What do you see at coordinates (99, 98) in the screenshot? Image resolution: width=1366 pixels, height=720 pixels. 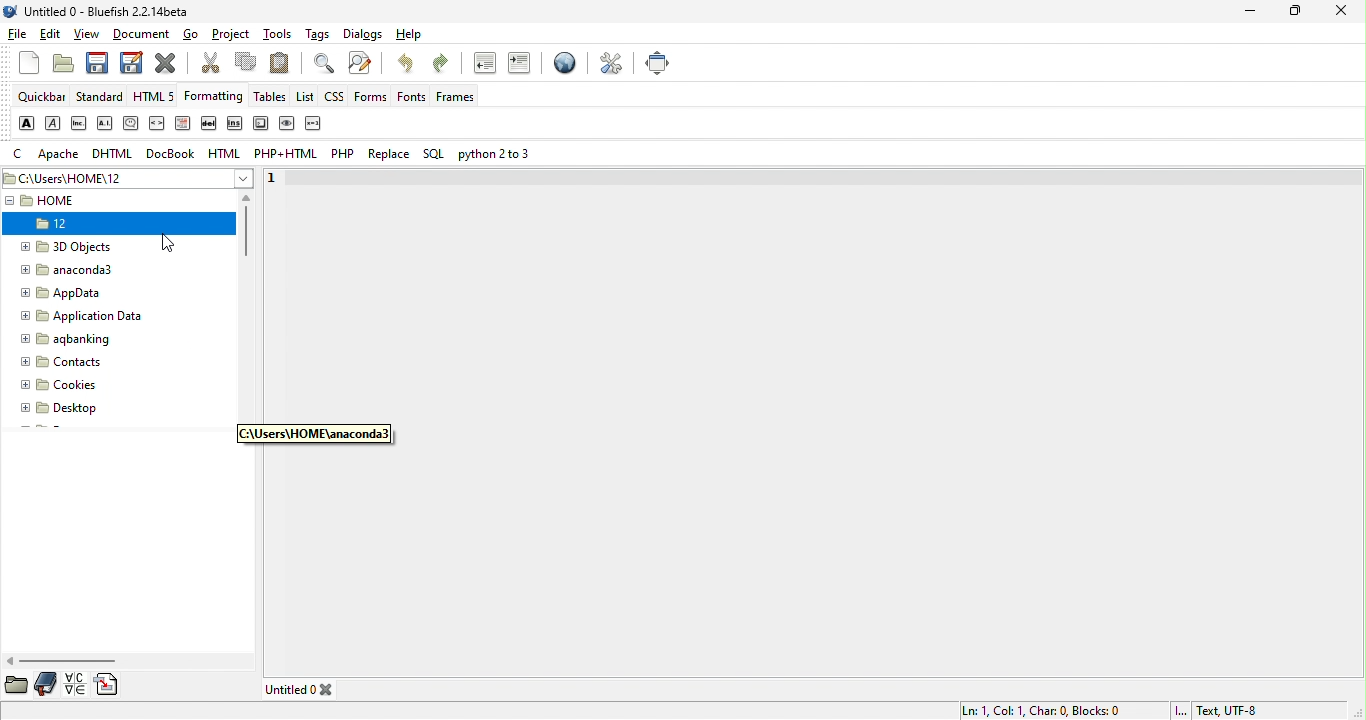 I see `standard` at bounding box center [99, 98].